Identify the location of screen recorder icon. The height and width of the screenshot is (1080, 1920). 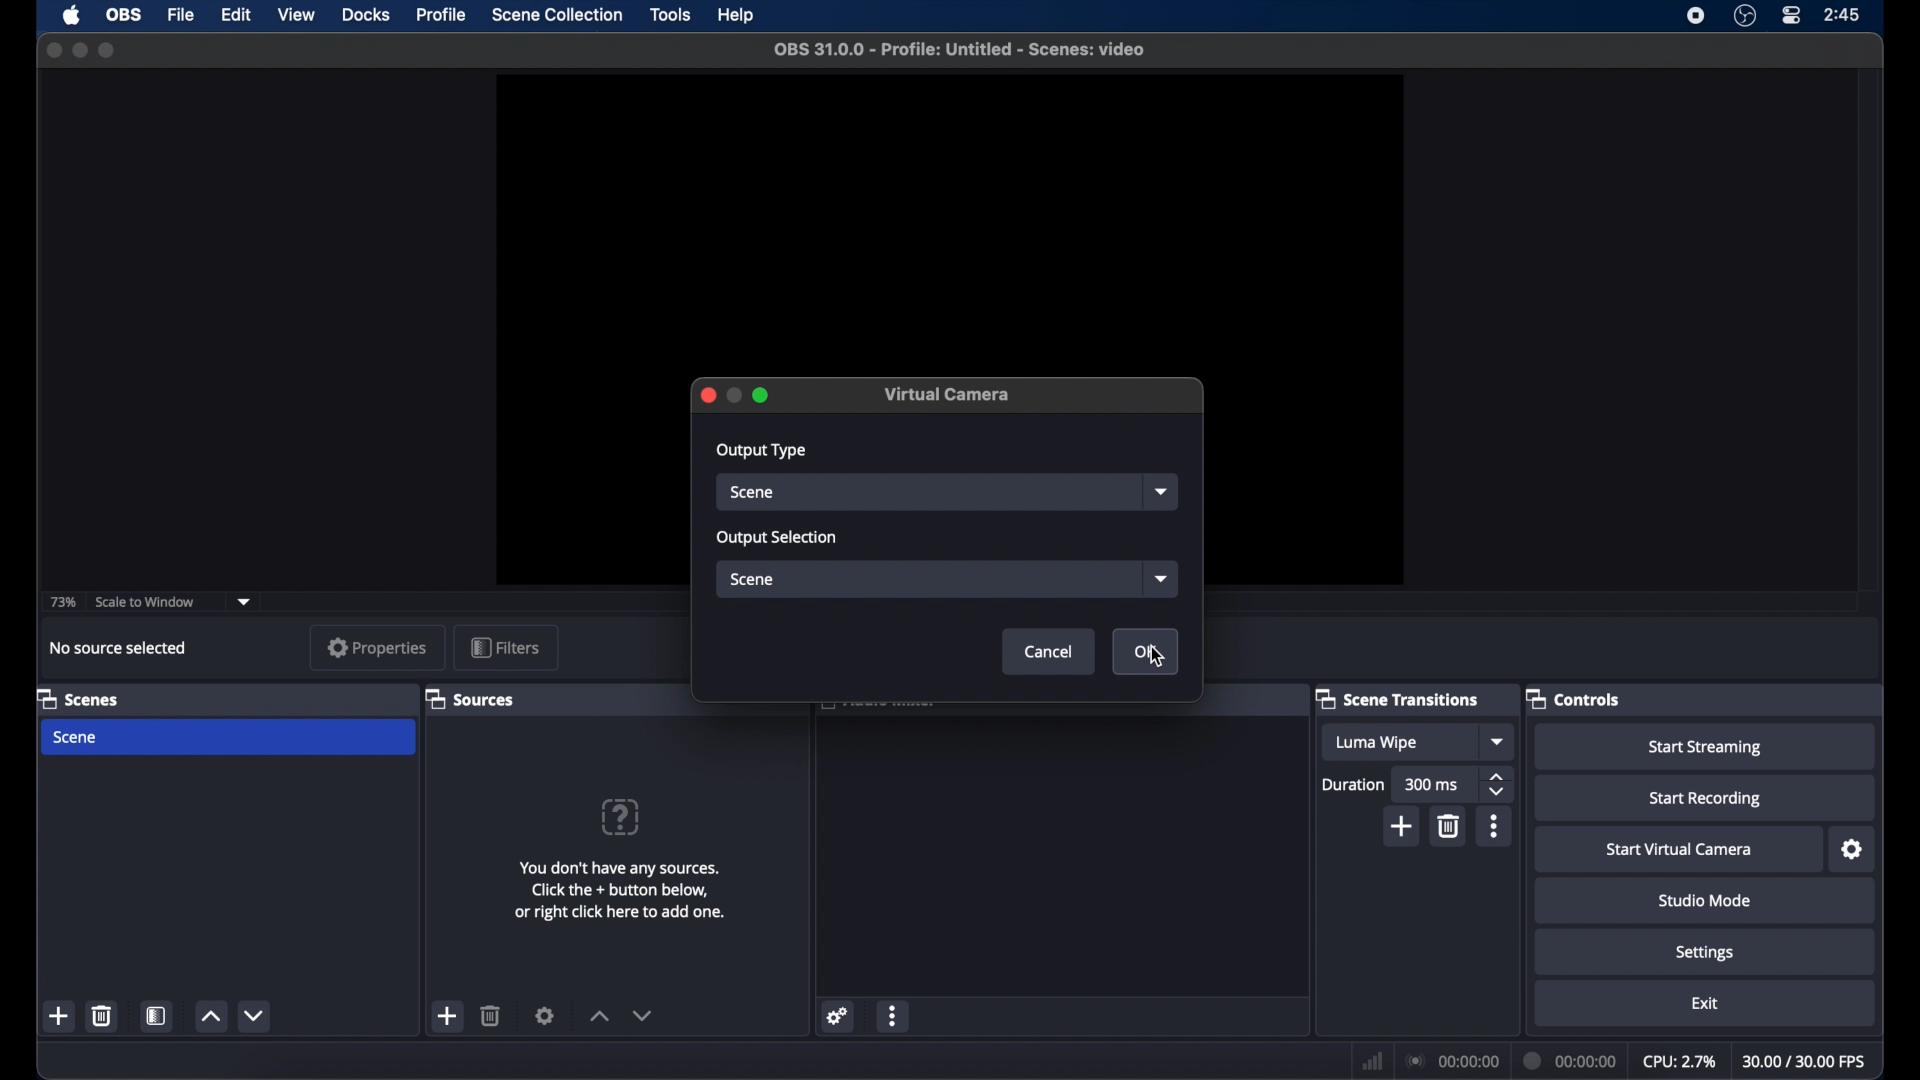
(1697, 16).